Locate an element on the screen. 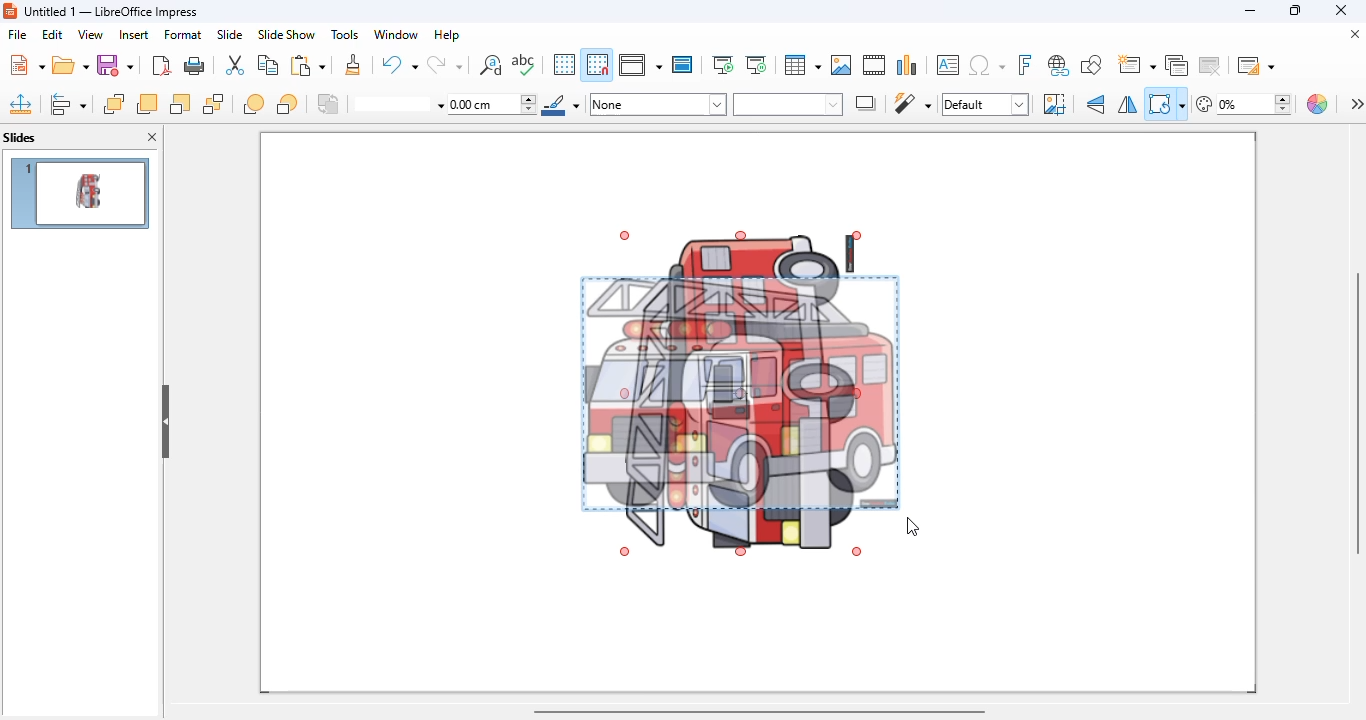  vertical scroll bar is located at coordinates (1357, 411).